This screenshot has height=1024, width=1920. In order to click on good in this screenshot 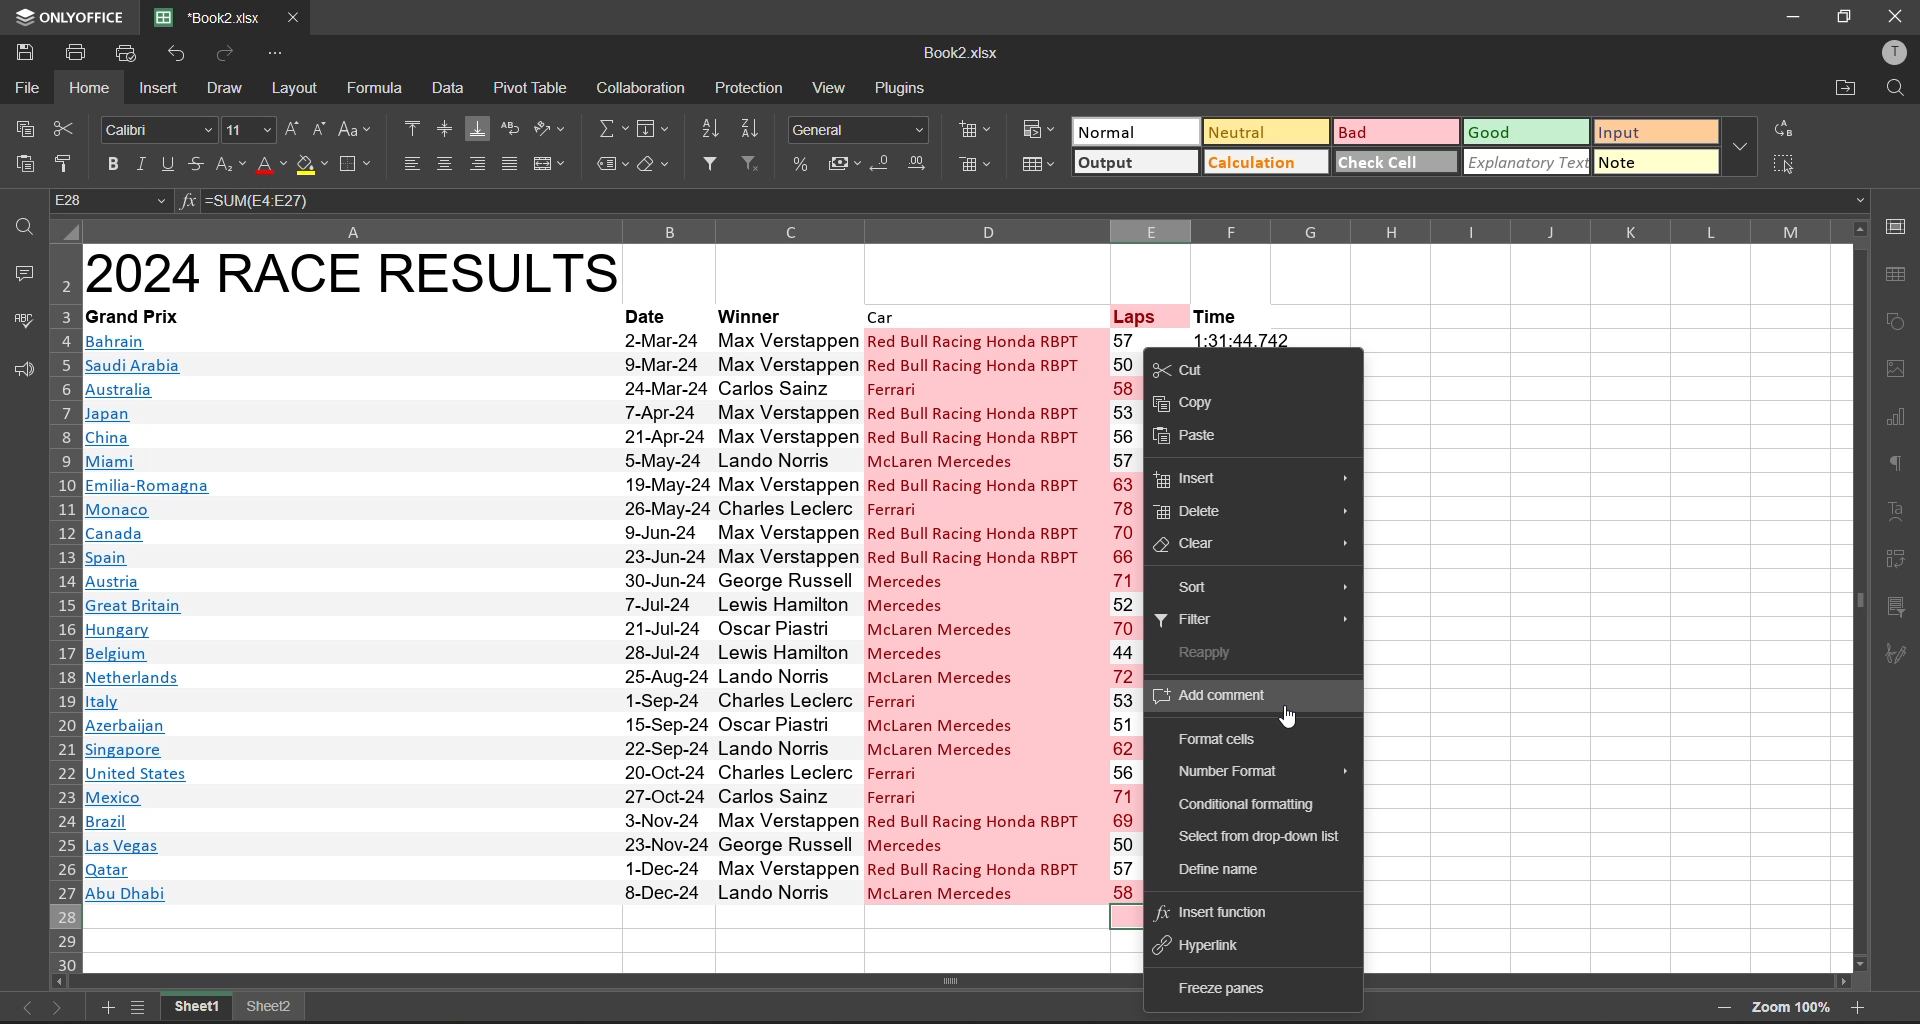, I will do `click(1524, 131)`.